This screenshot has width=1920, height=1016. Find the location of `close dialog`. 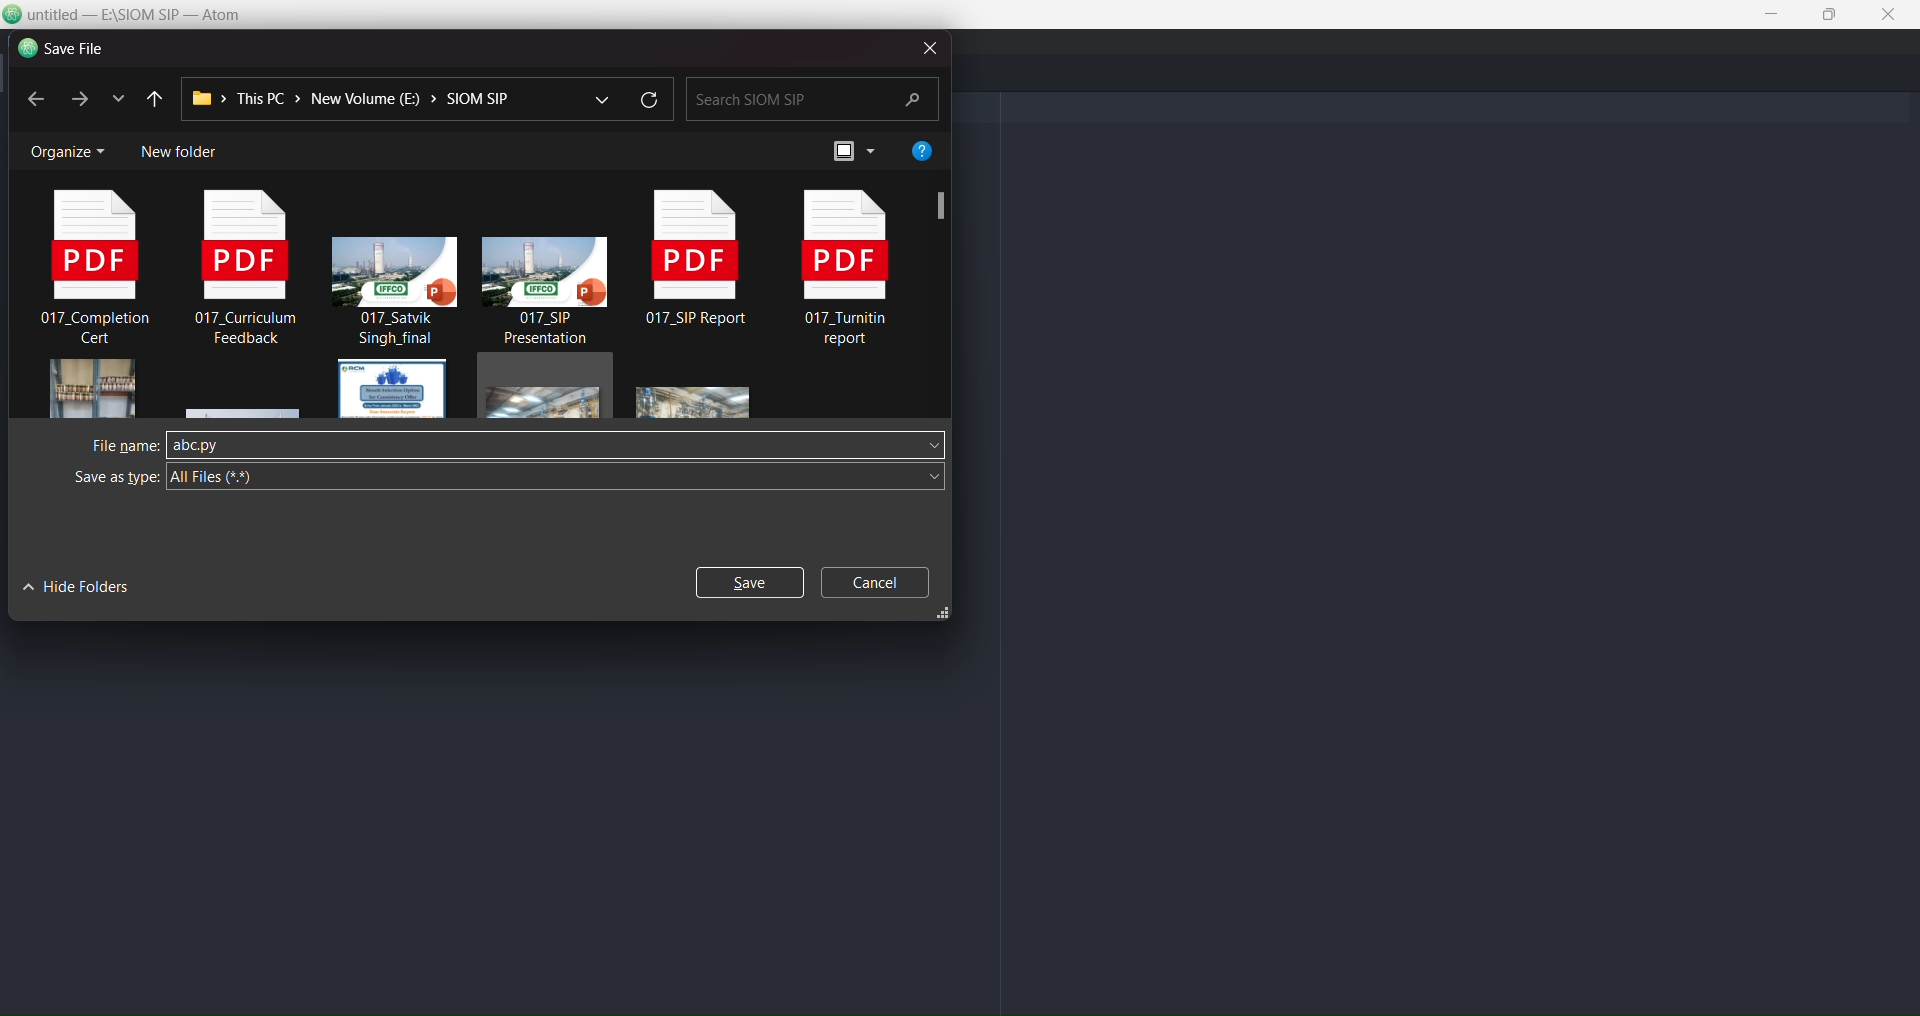

close dialog is located at coordinates (925, 46).